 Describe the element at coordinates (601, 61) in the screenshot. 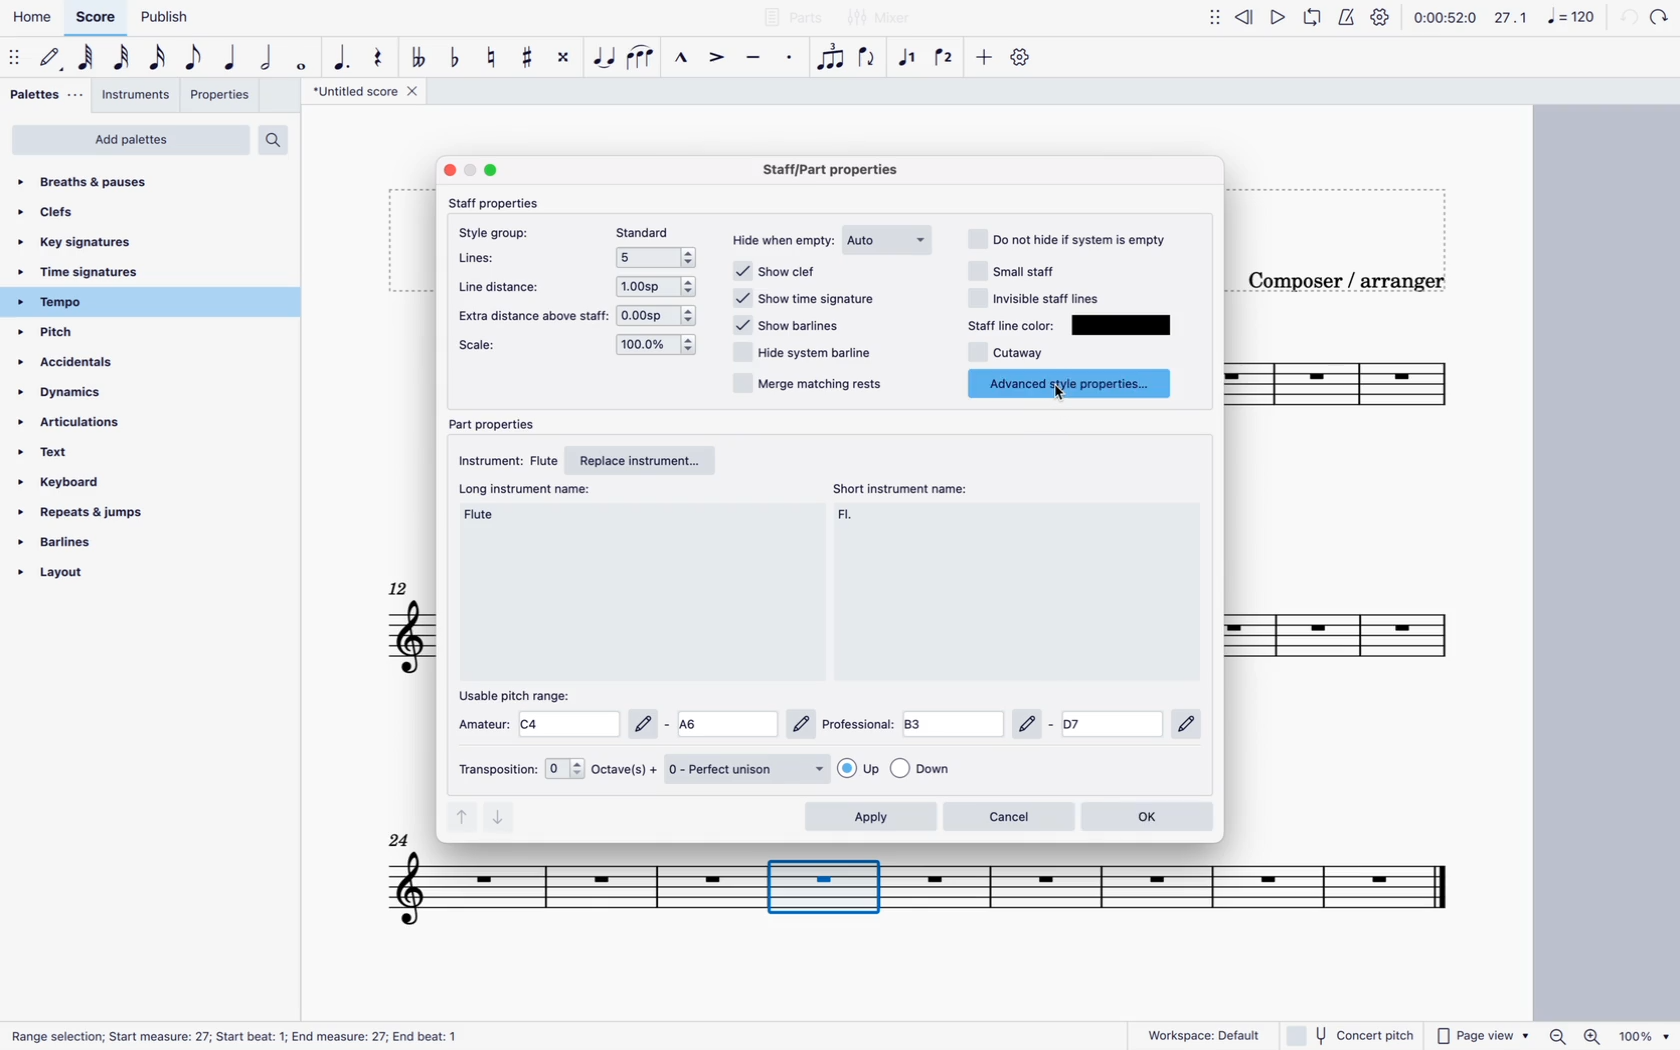

I see `tie` at that location.